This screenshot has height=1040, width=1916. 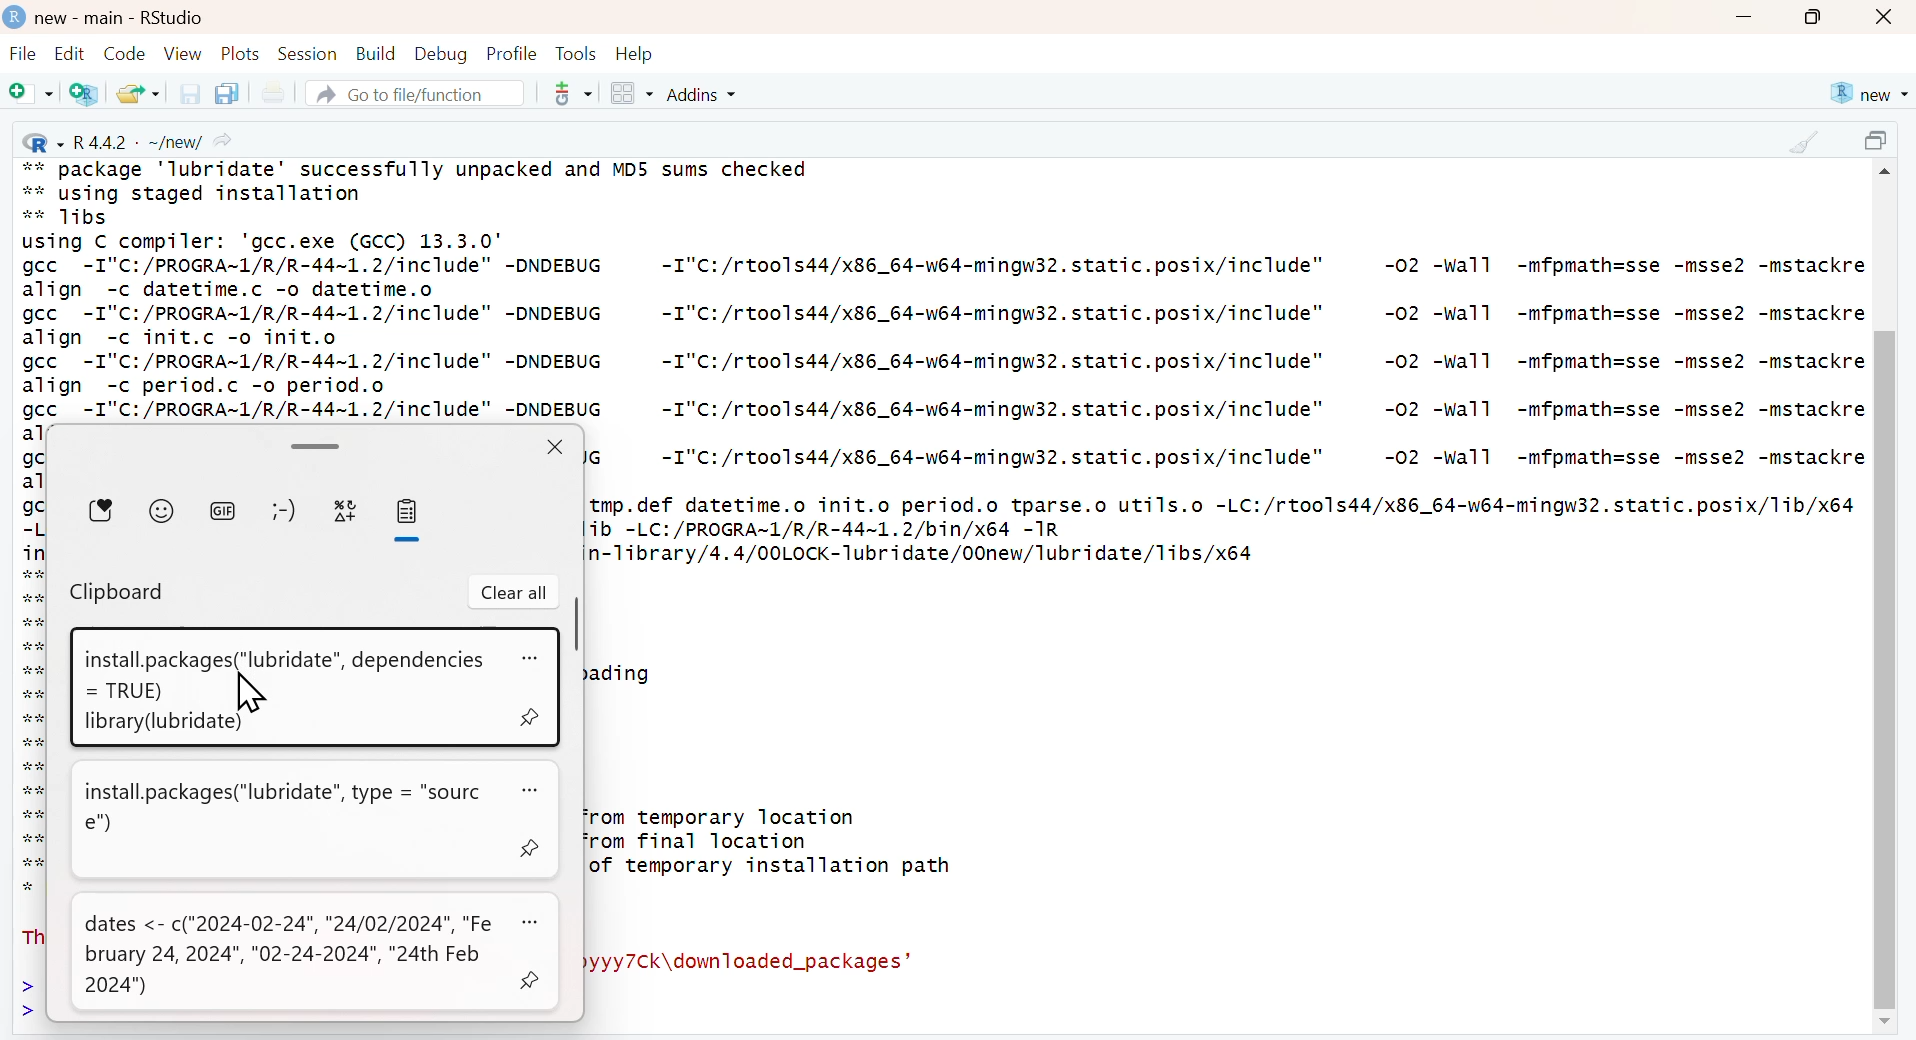 I want to click on pin, so click(x=533, y=717).